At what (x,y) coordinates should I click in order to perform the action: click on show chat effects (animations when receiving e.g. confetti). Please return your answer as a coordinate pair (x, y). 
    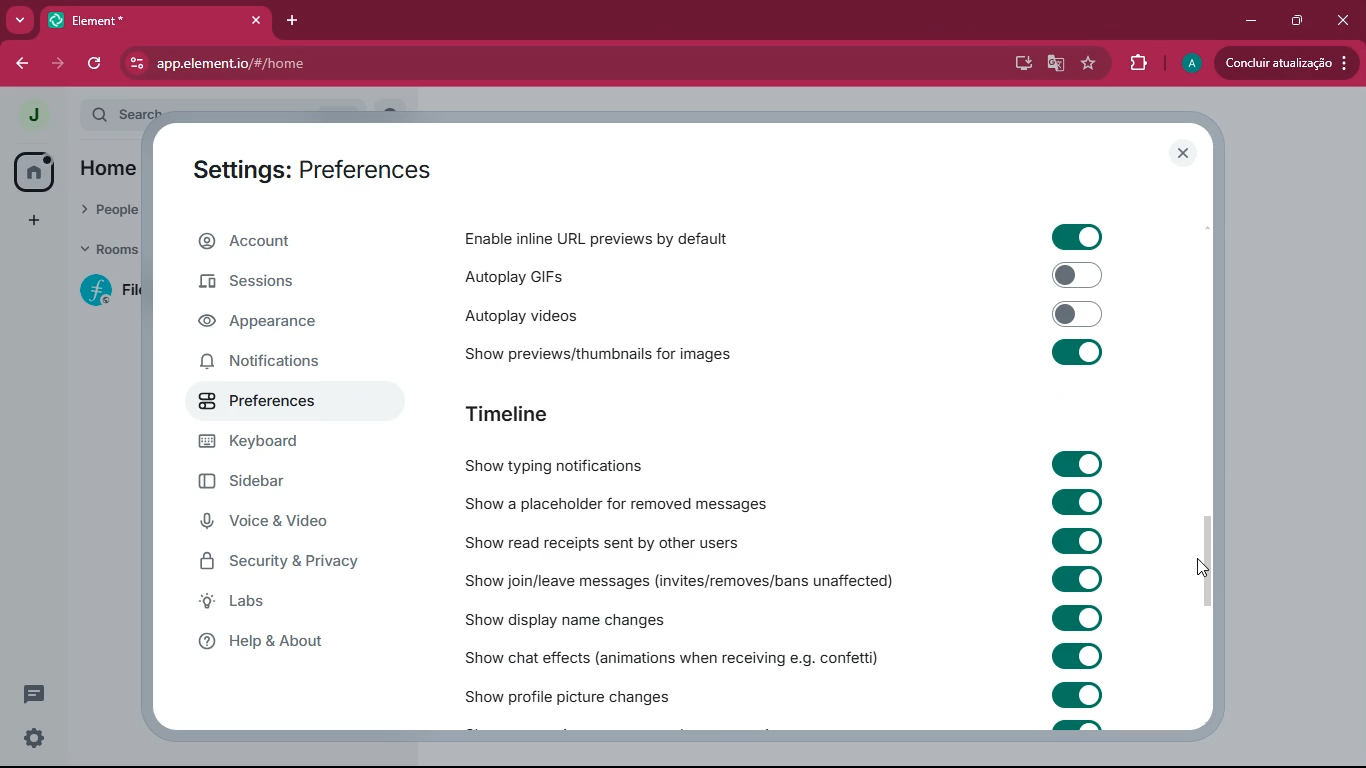
    Looking at the image, I should click on (674, 654).